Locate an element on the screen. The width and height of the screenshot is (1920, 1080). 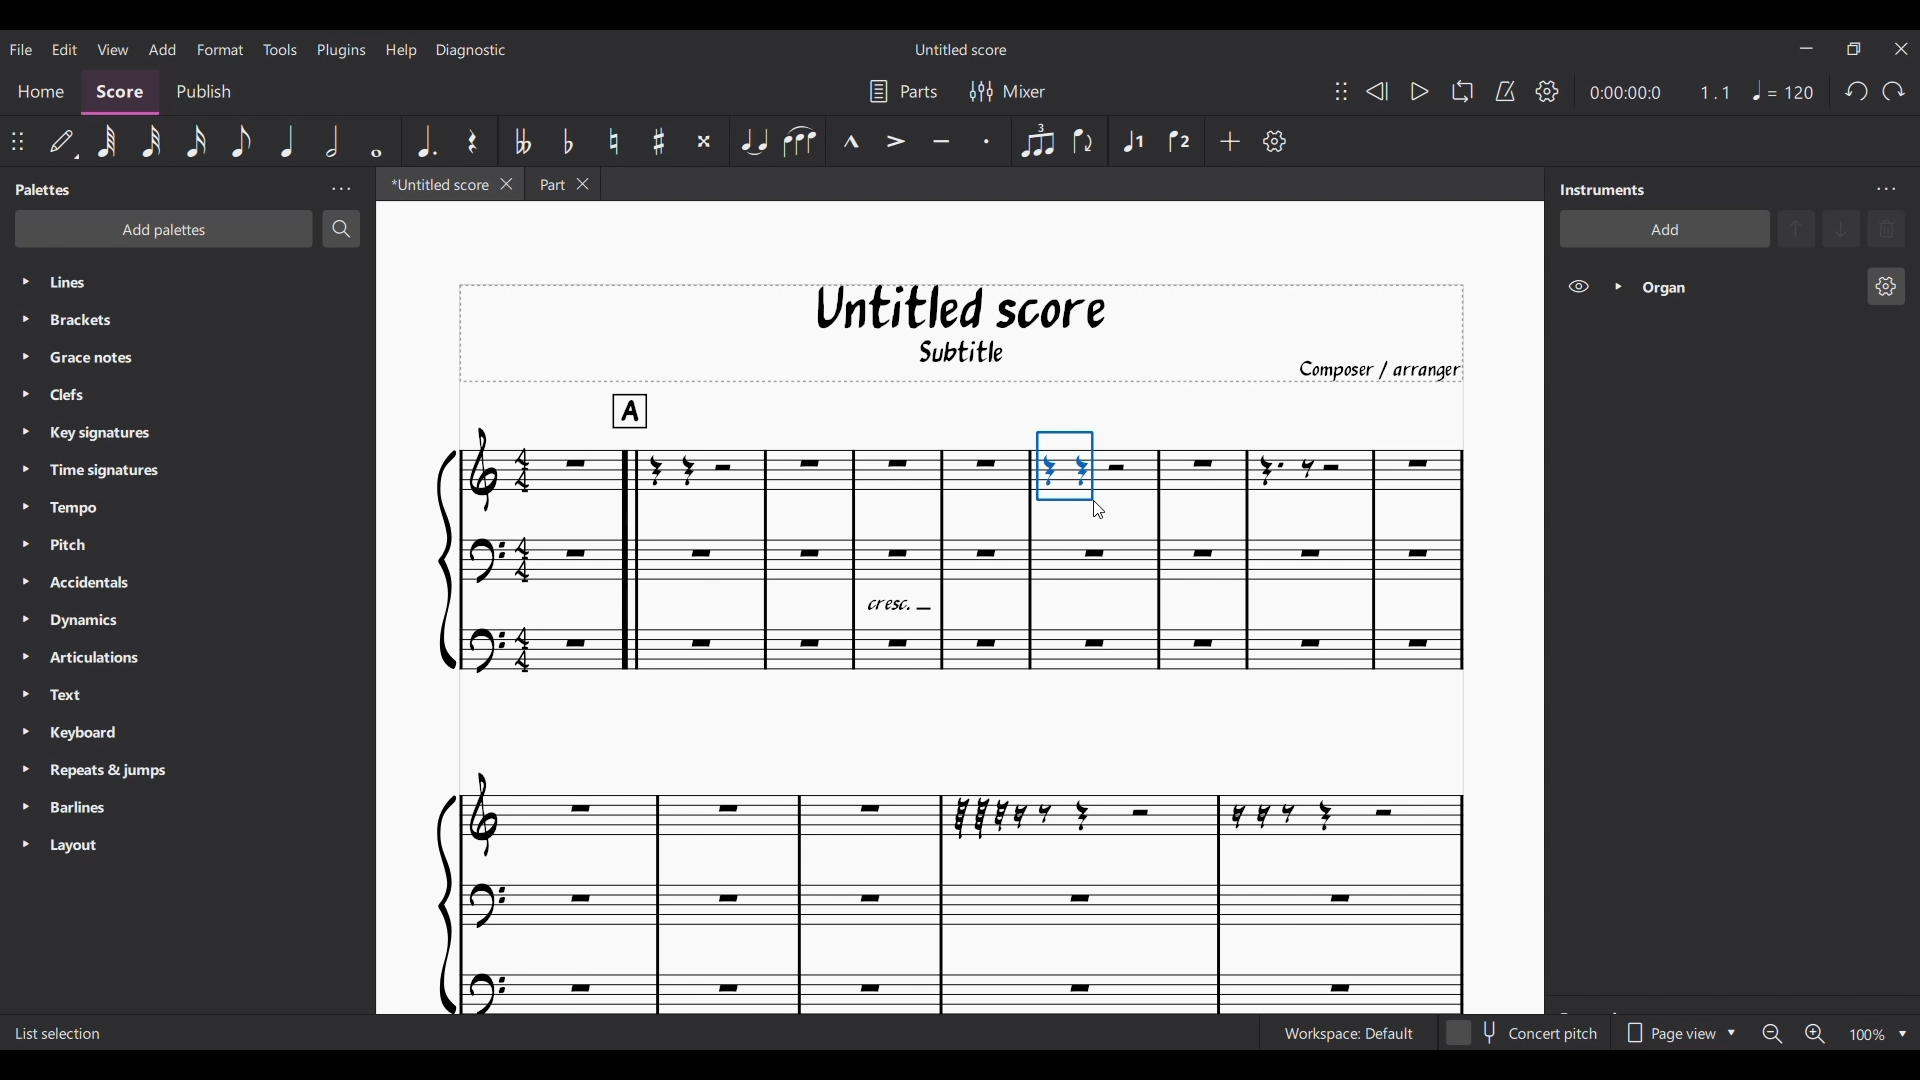
Add is located at coordinates (1230, 141).